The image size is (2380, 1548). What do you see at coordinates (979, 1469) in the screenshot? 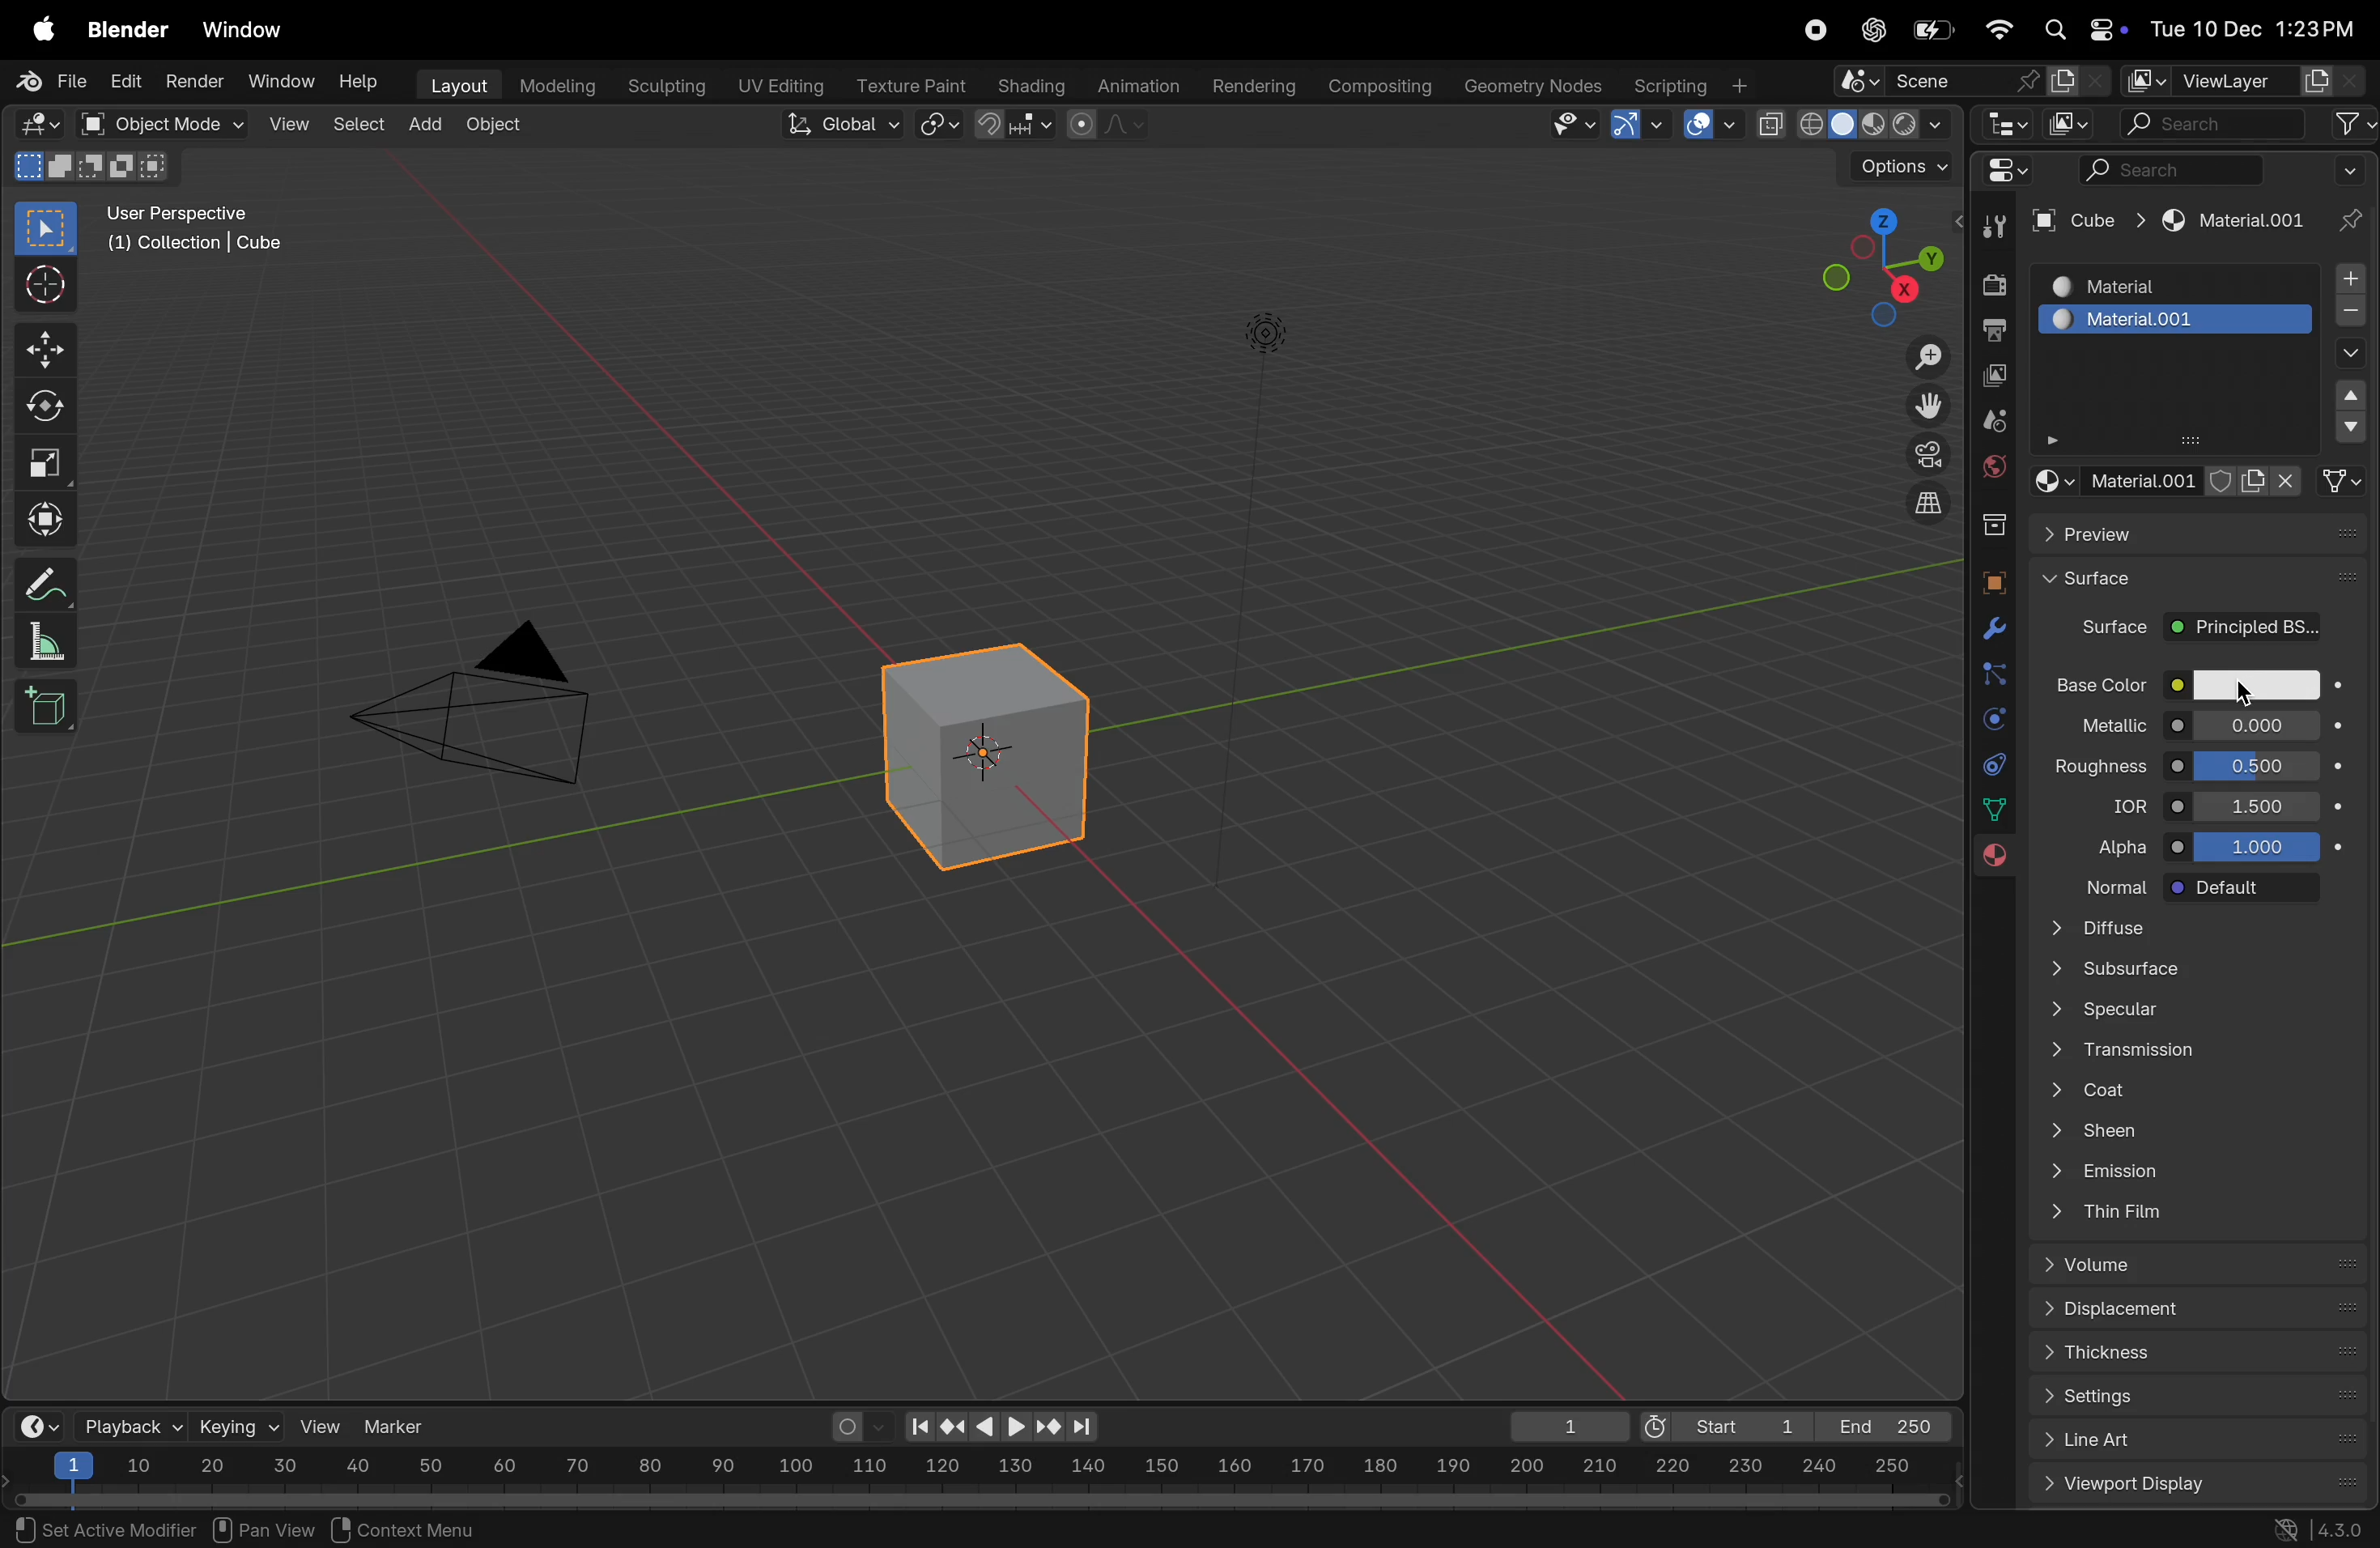
I see `scale` at bounding box center [979, 1469].